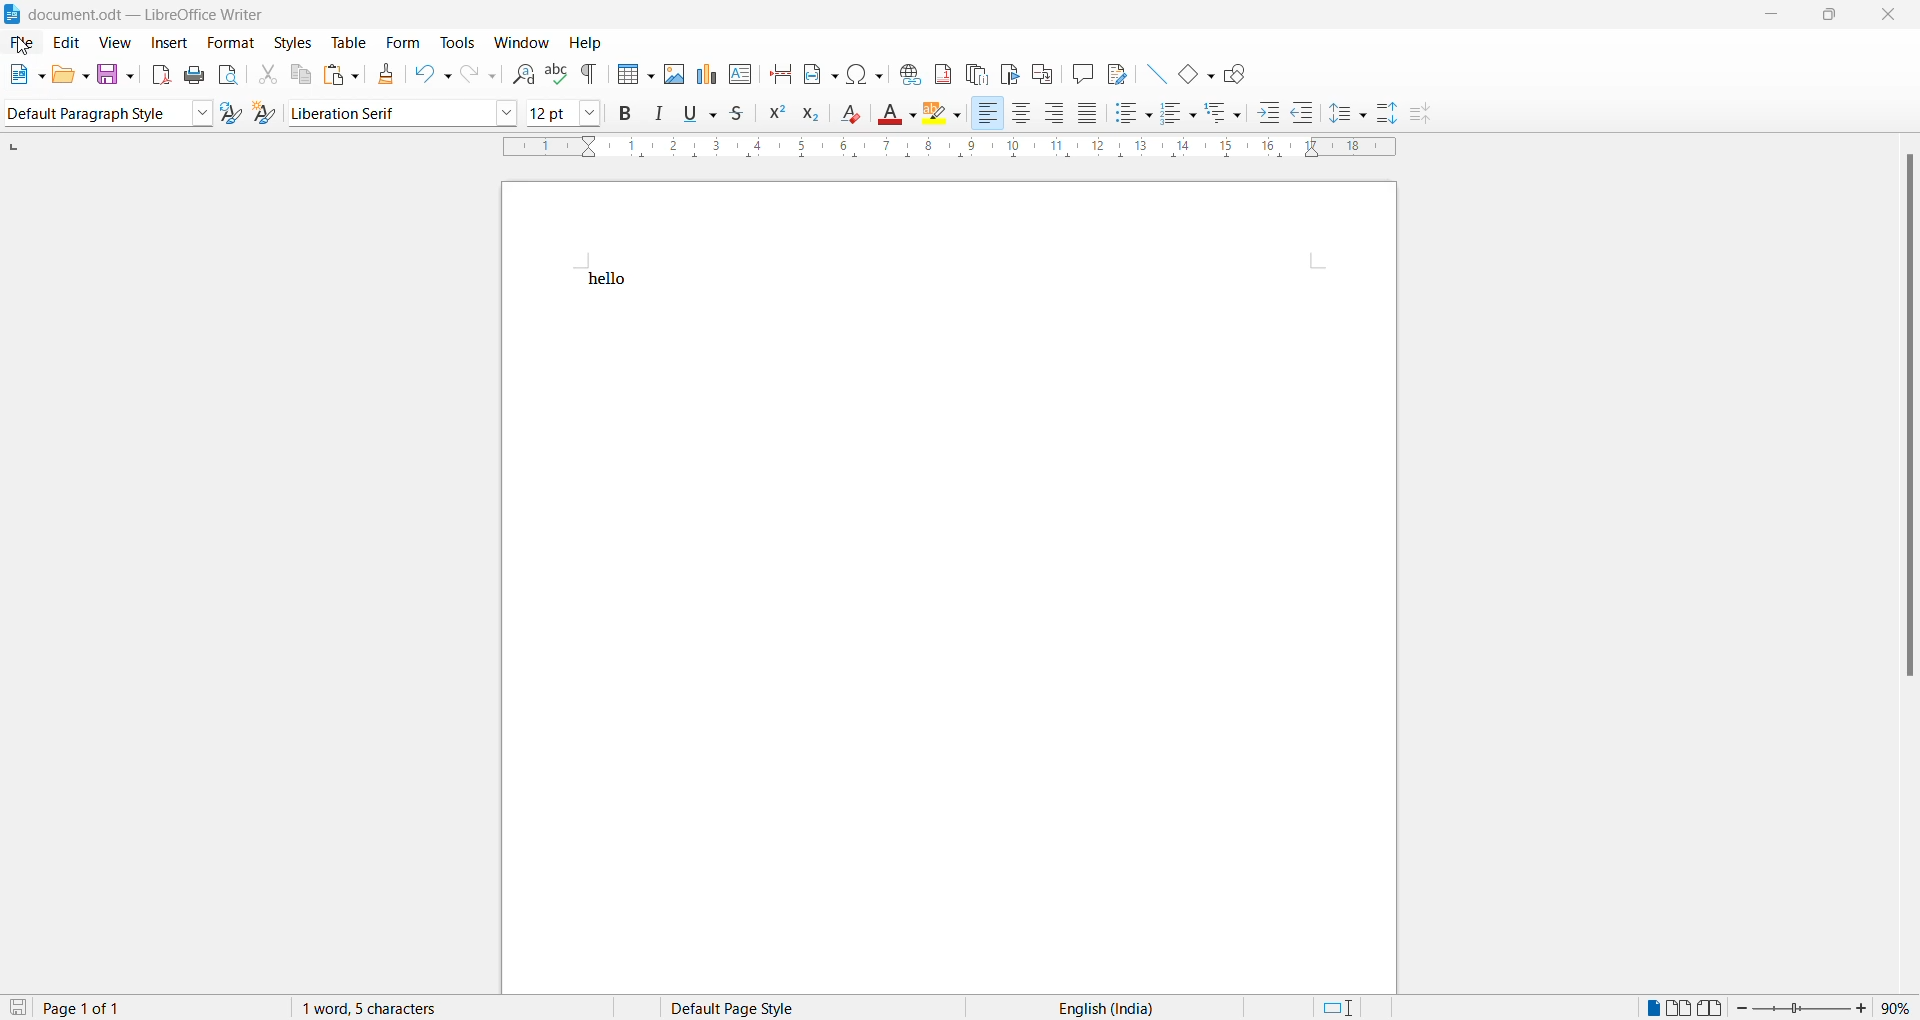 Image resolution: width=1920 pixels, height=1020 pixels. What do you see at coordinates (866, 74) in the screenshot?
I see `Insert a special character` at bounding box center [866, 74].